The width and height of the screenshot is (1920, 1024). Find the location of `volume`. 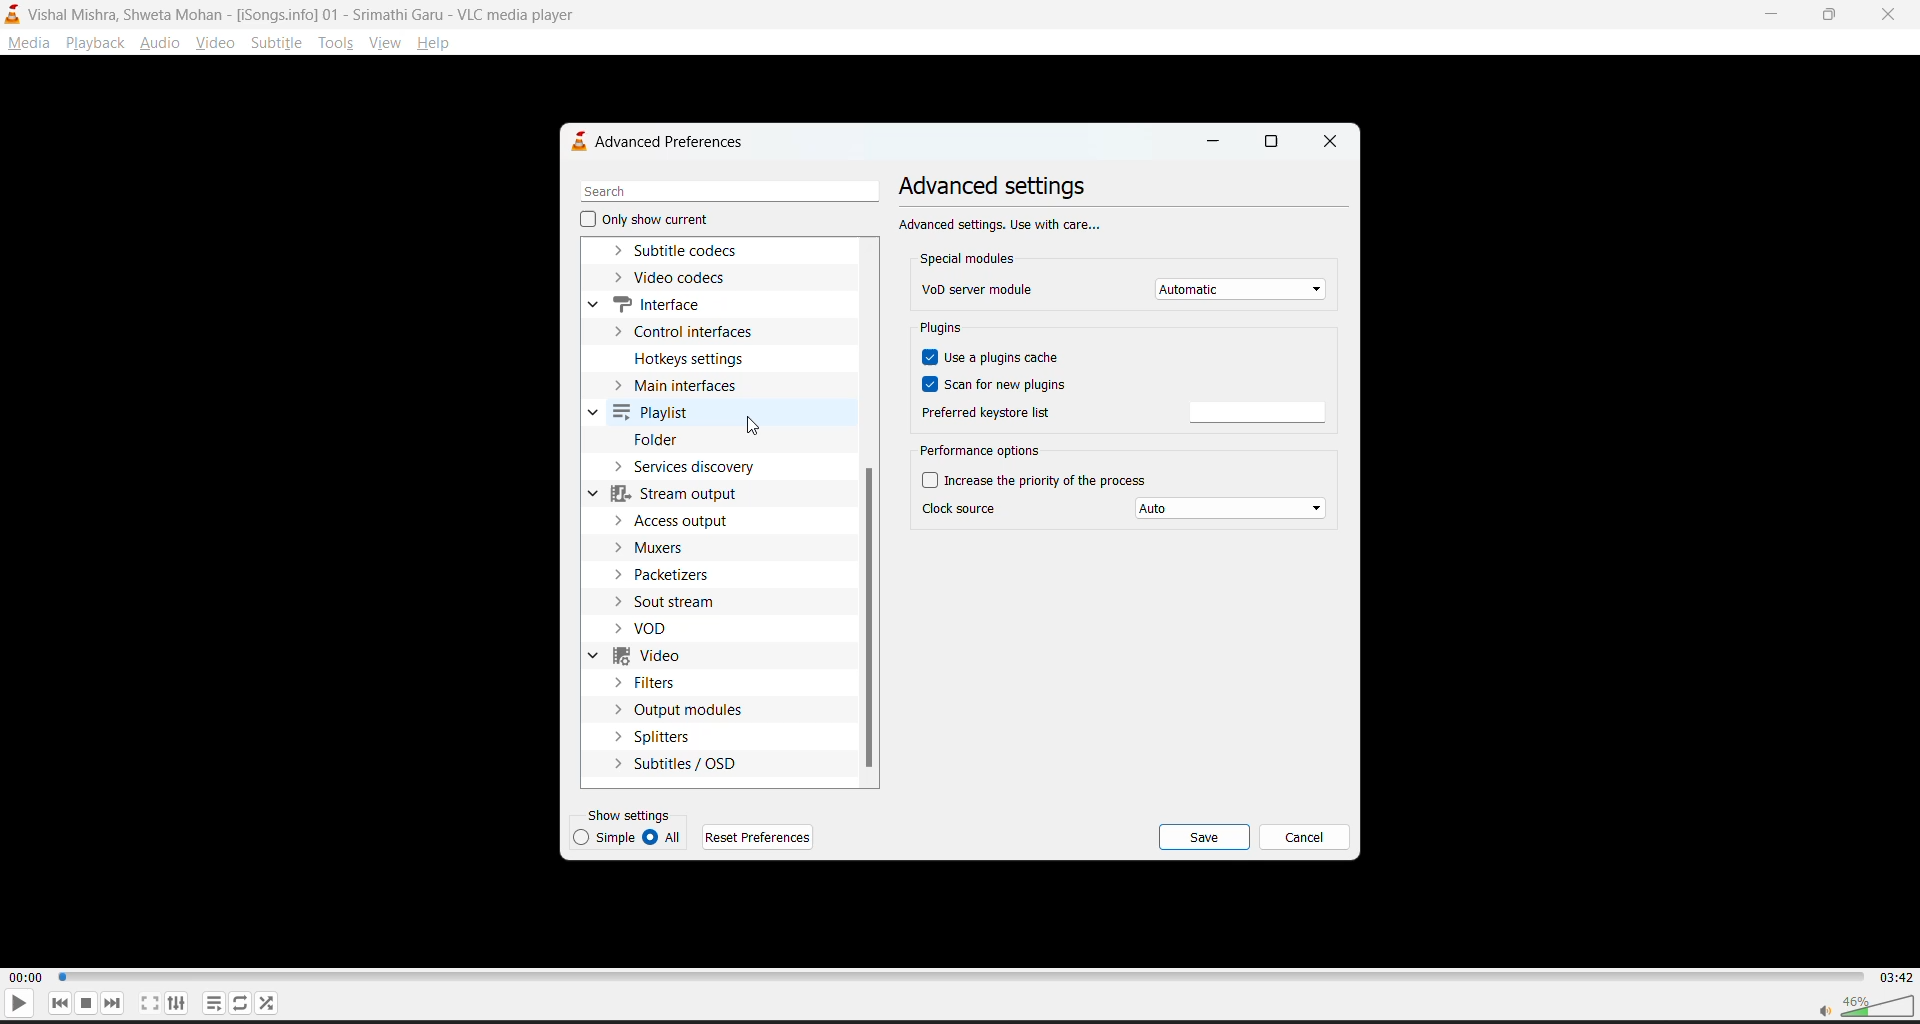

volume is located at coordinates (1856, 1004).